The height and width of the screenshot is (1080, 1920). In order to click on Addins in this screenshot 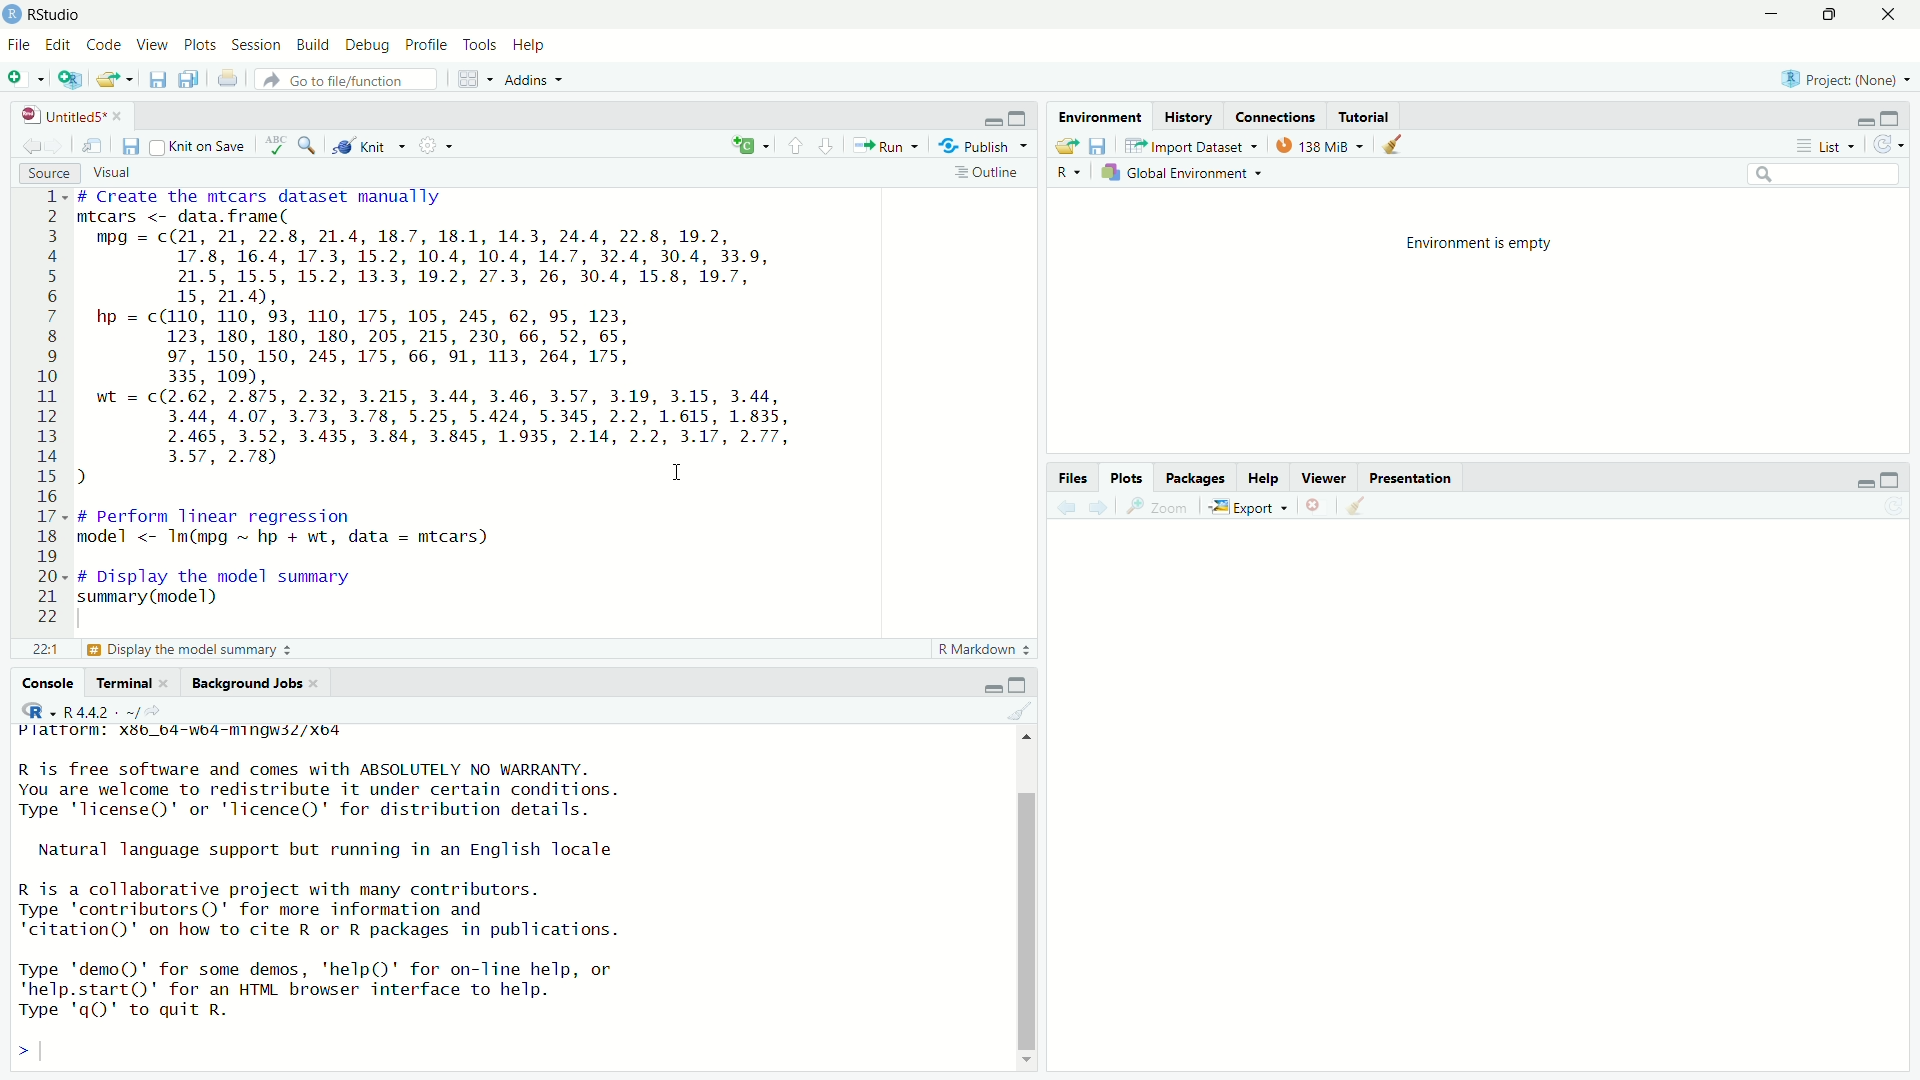, I will do `click(527, 82)`.